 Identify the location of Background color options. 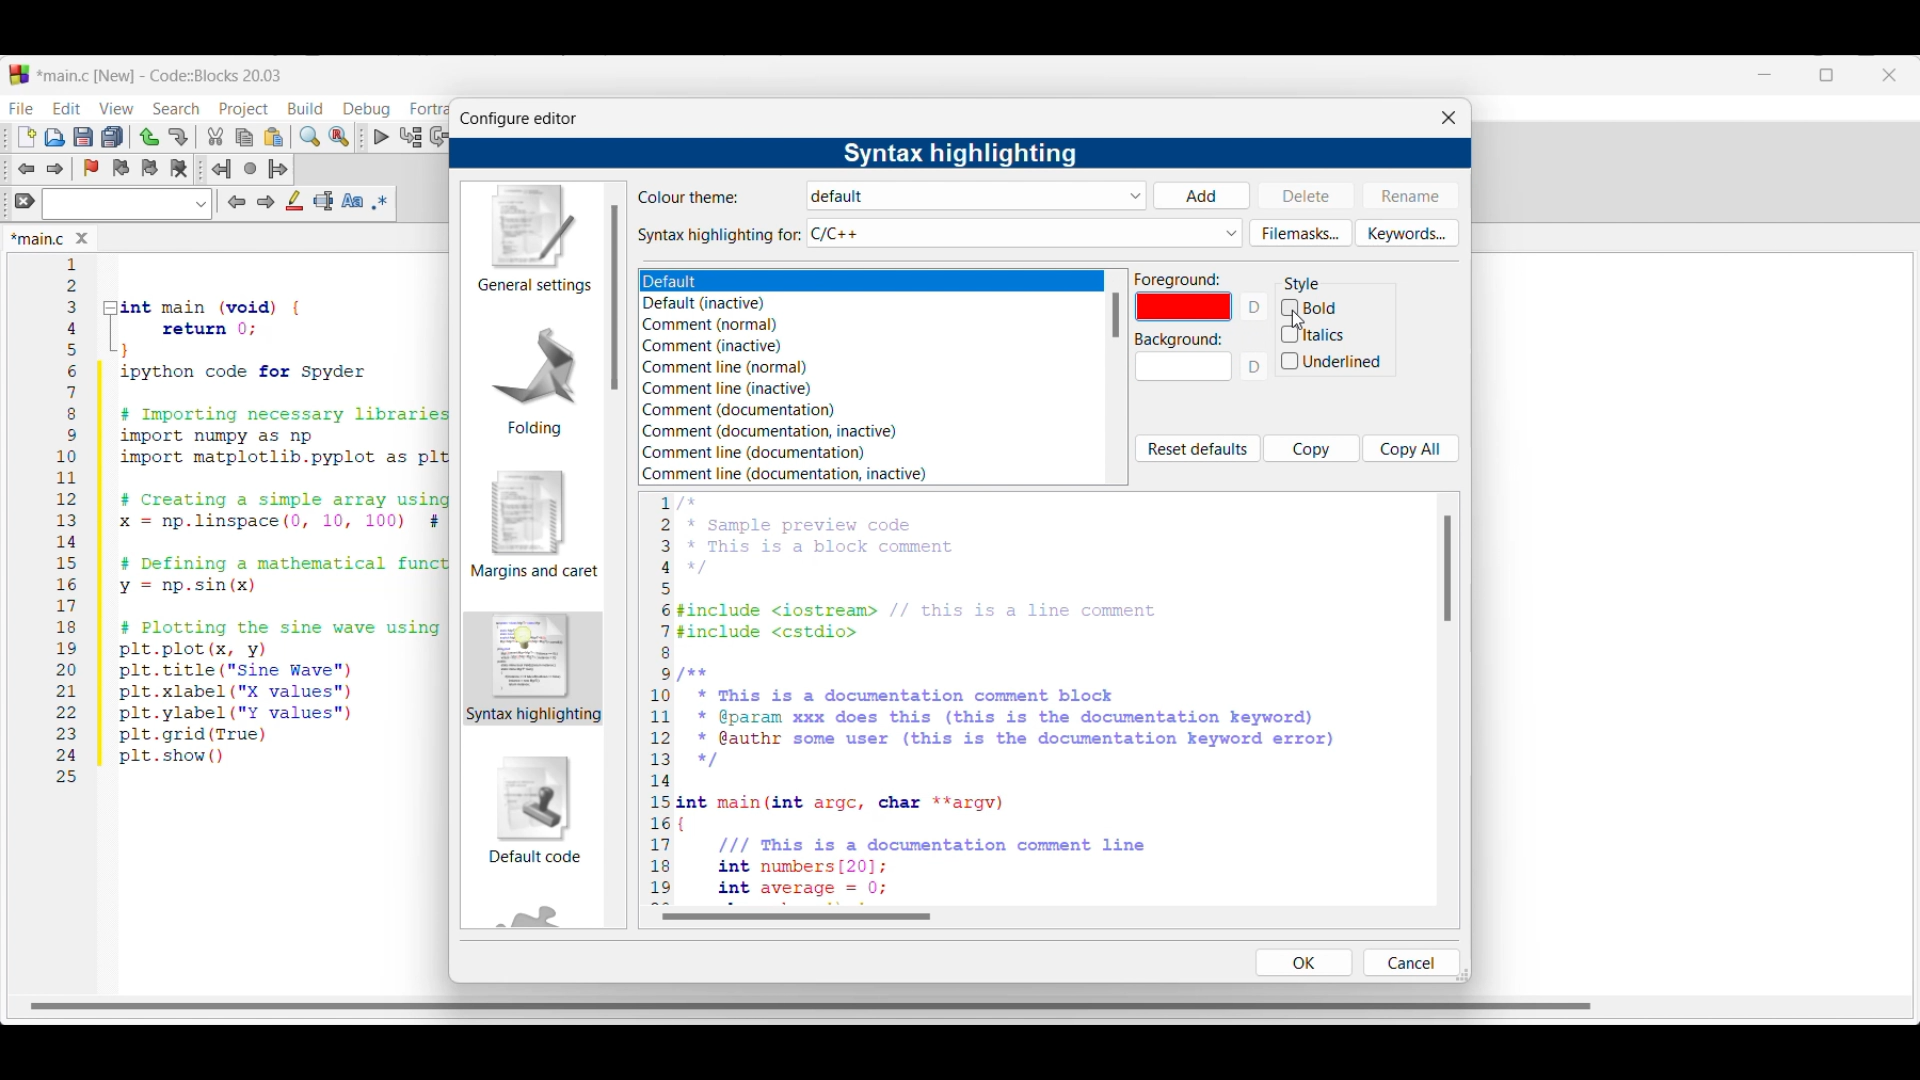
(1184, 371).